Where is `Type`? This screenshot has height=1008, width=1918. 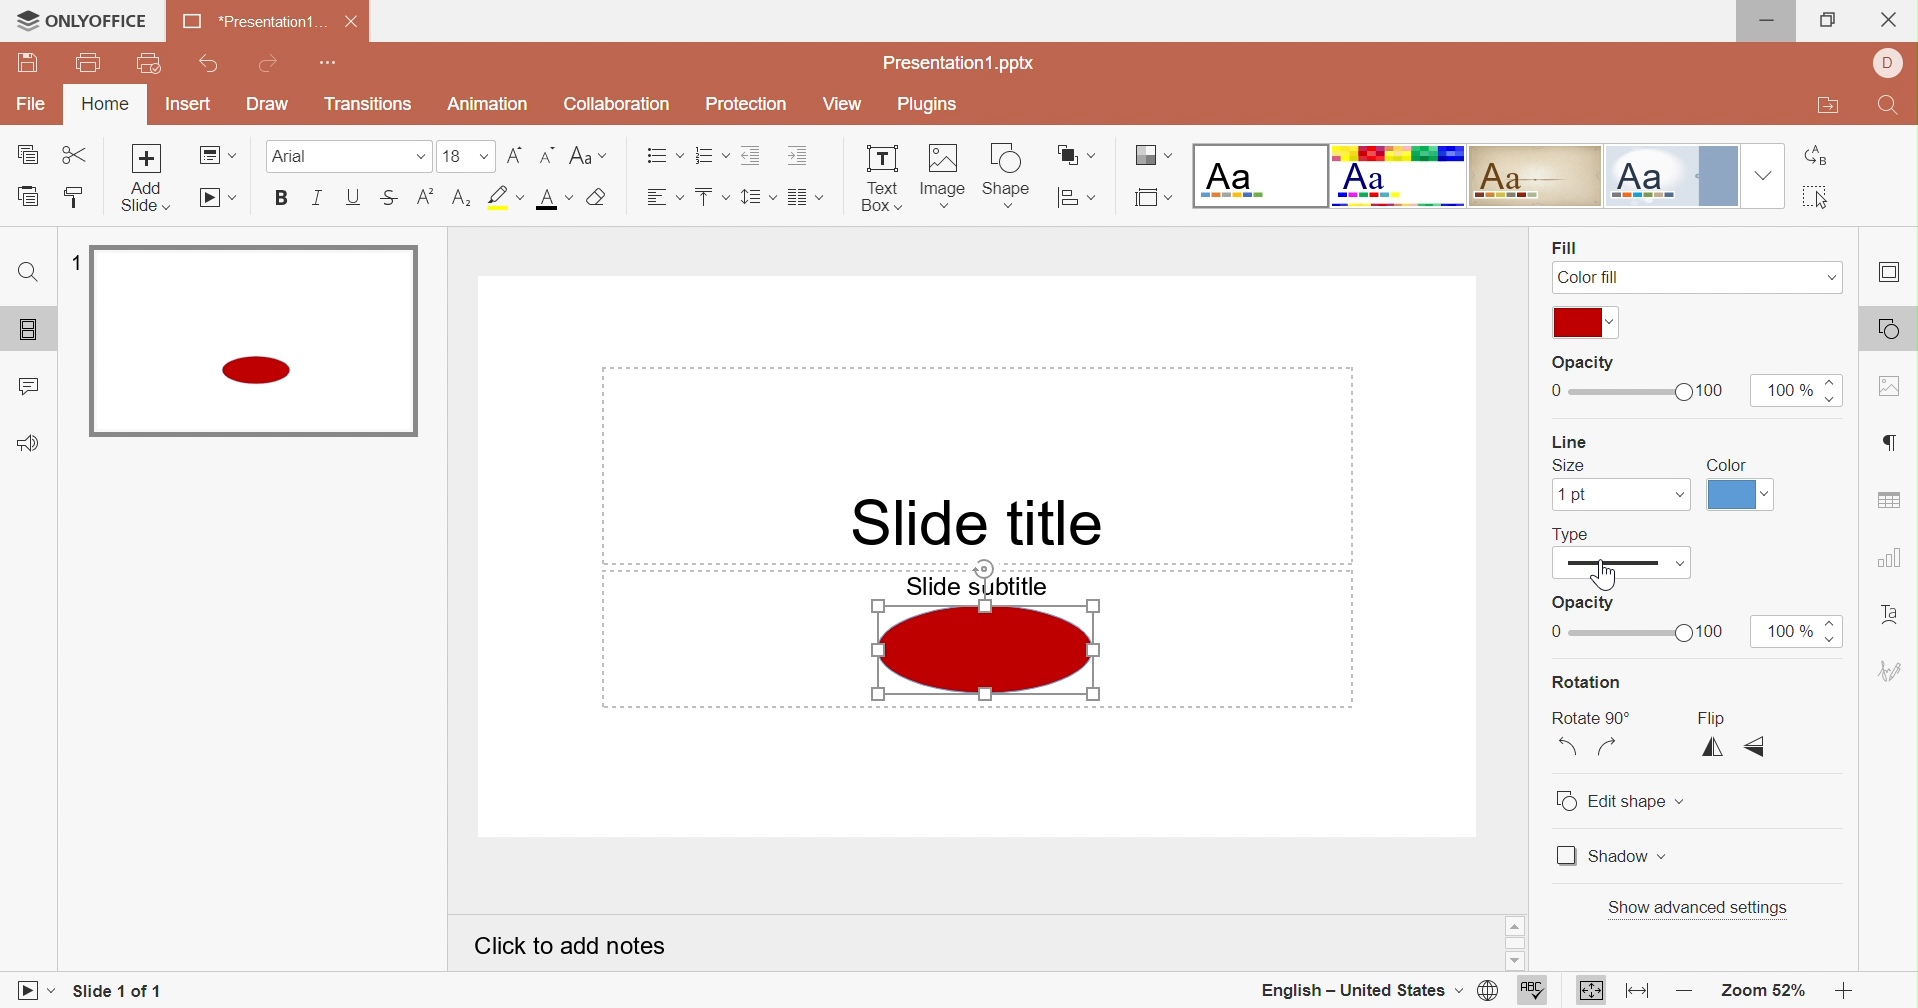 Type is located at coordinates (1569, 534).